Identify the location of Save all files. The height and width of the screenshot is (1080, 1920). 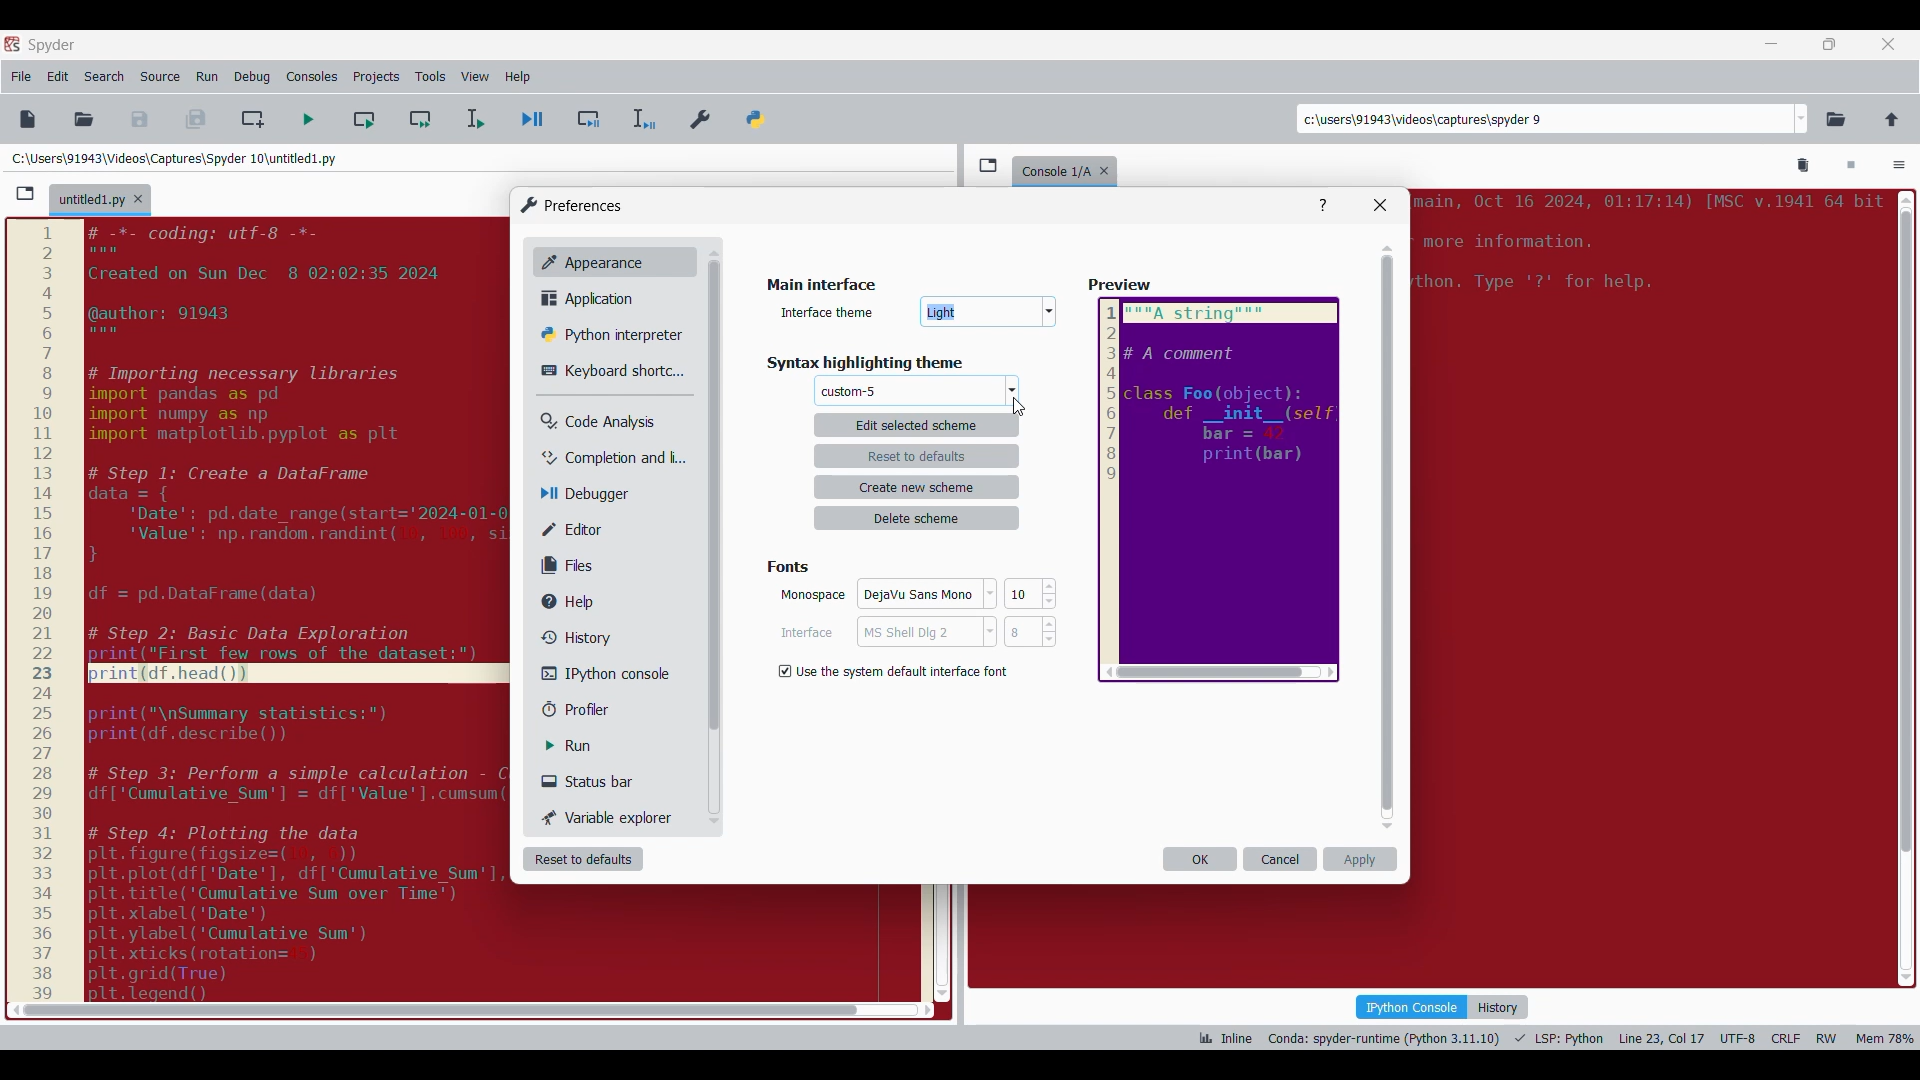
(195, 119).